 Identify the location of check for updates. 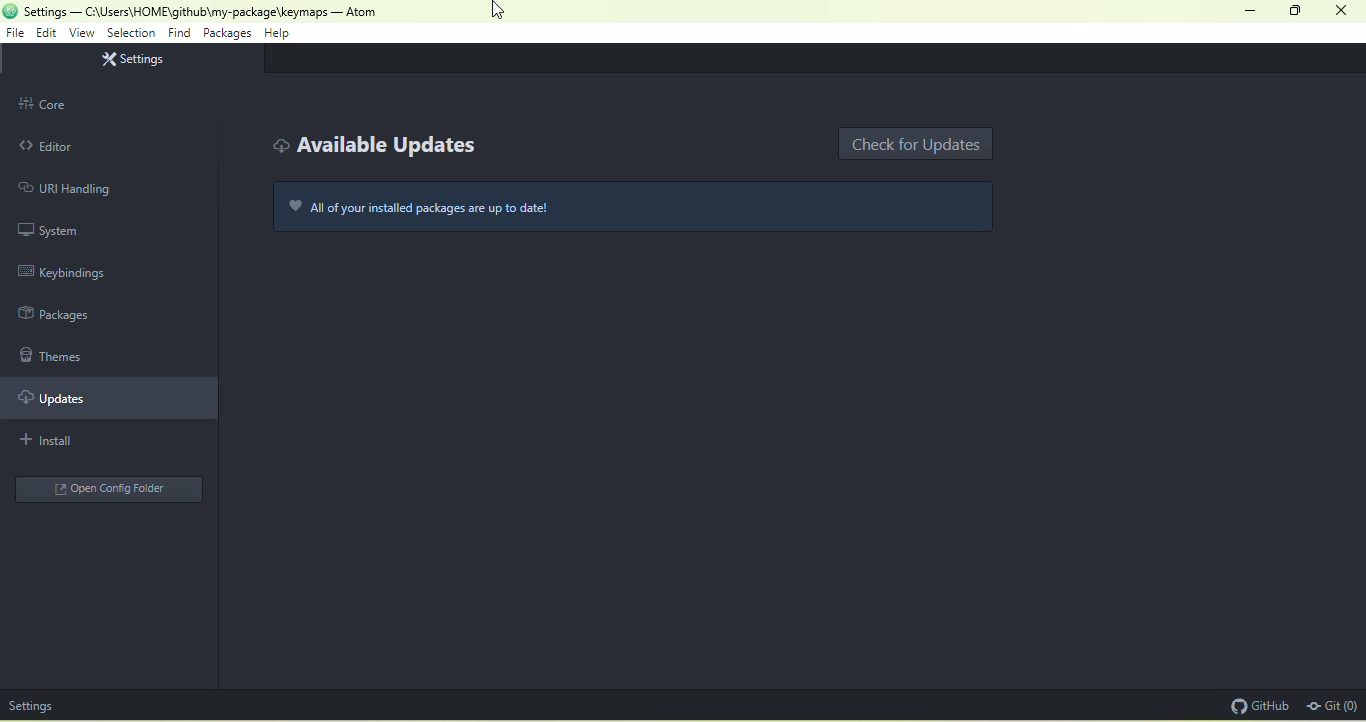
(918, 143).